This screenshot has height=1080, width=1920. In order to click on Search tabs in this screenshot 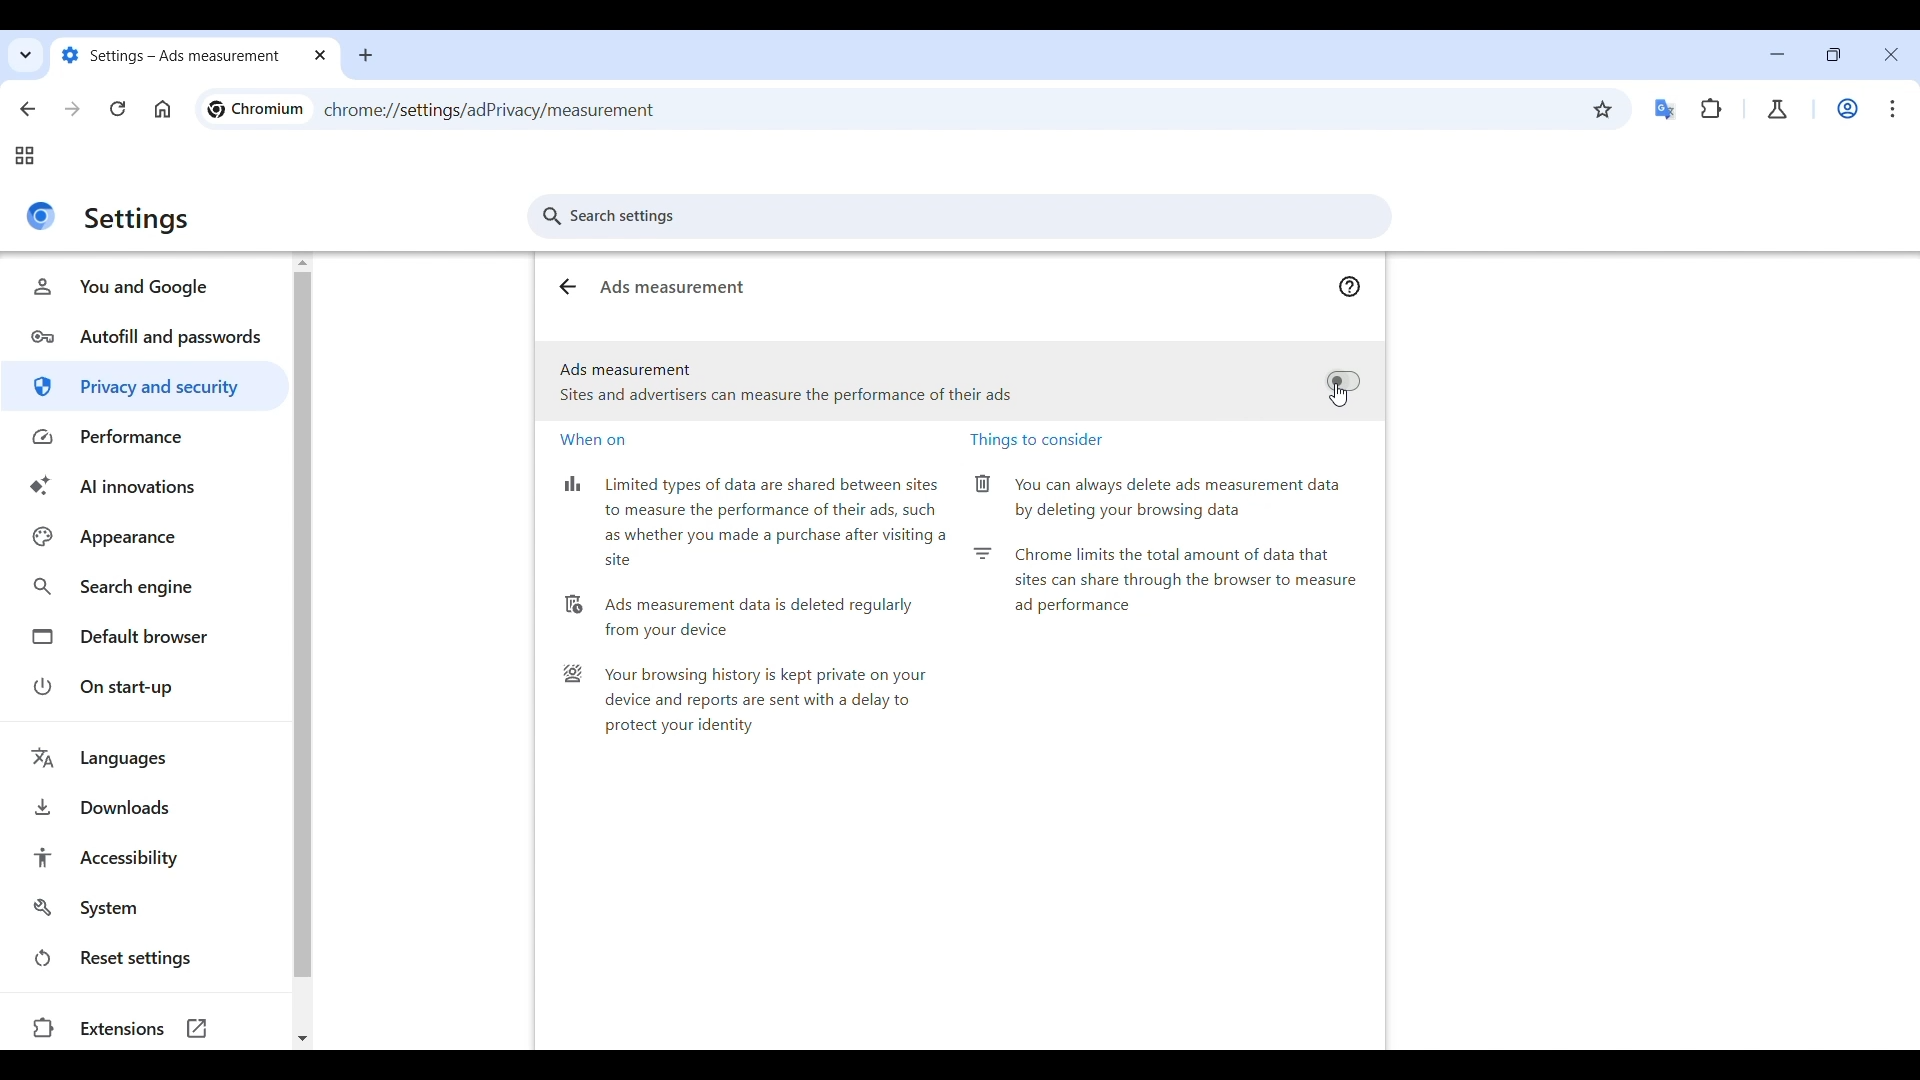, I will do `click(27, 55)`.